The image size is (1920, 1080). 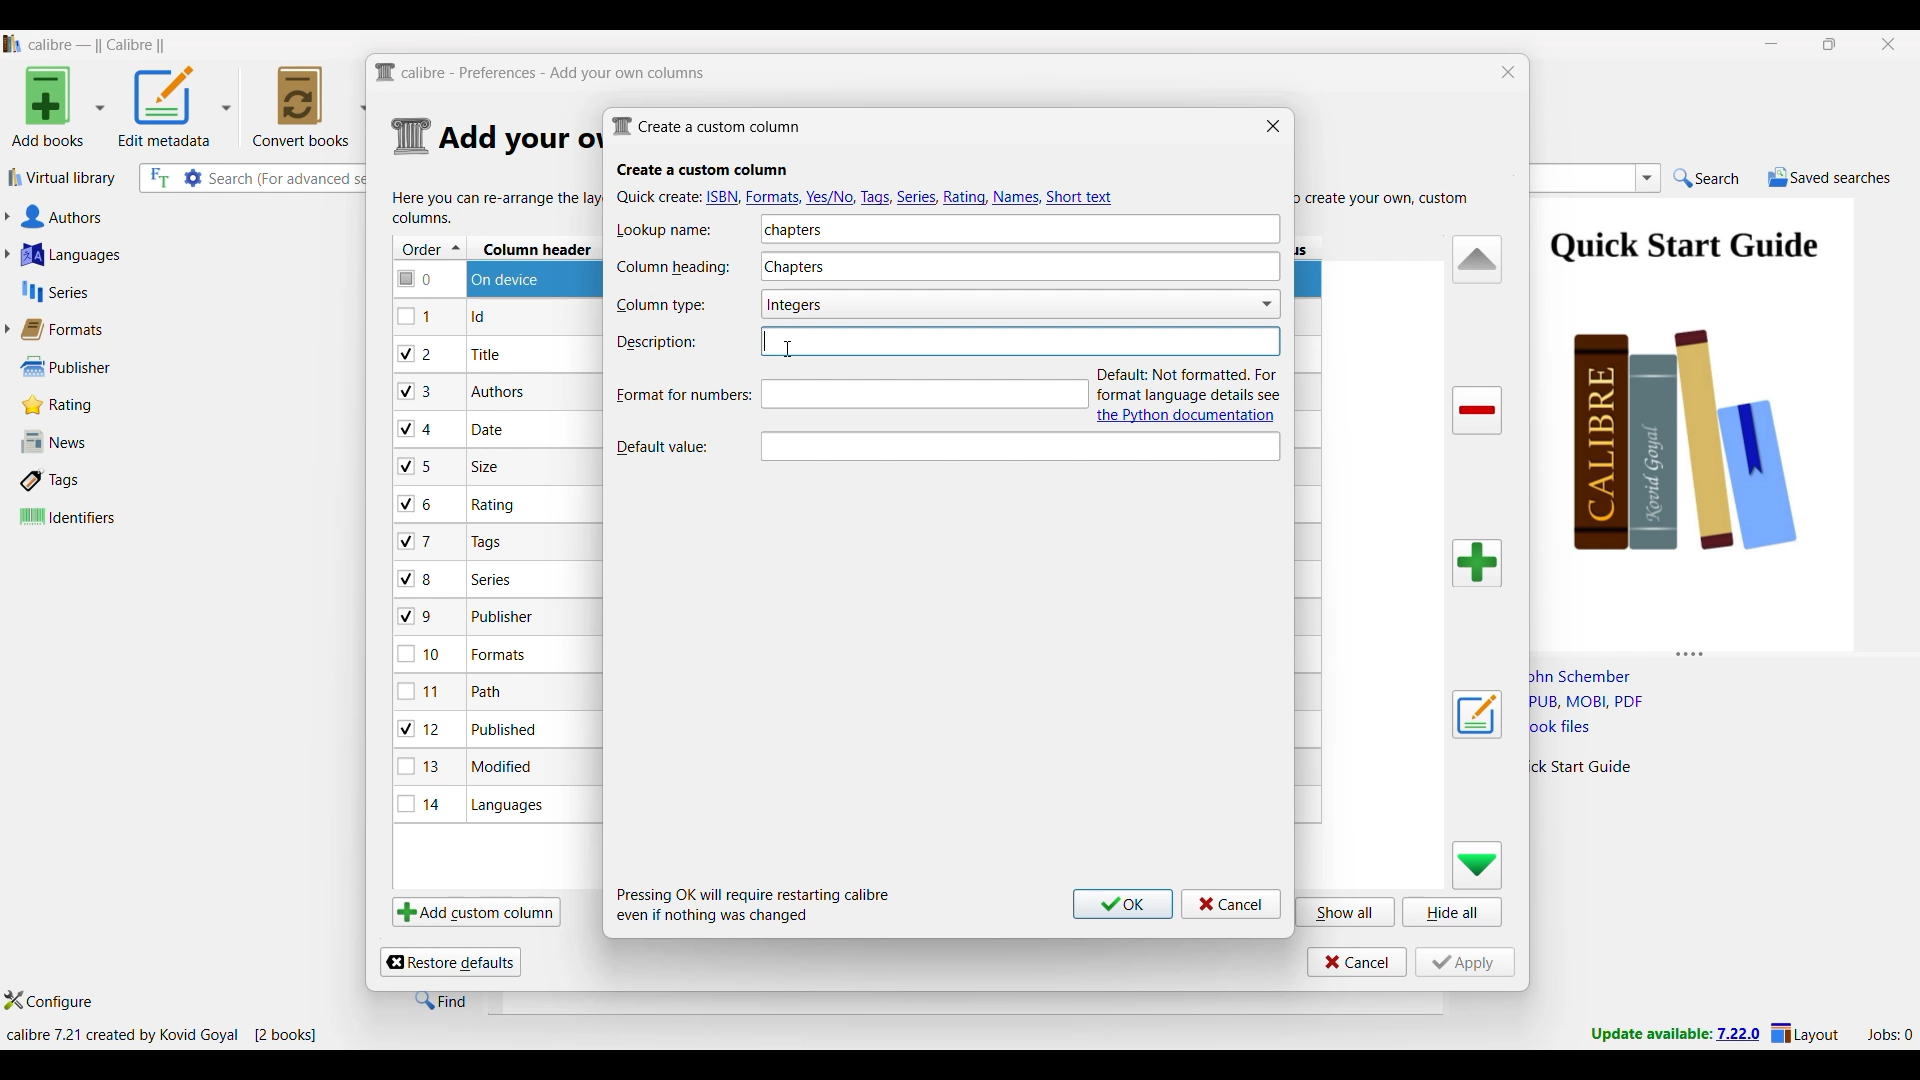 I want to click on Section details, so click(x=517, y=139).